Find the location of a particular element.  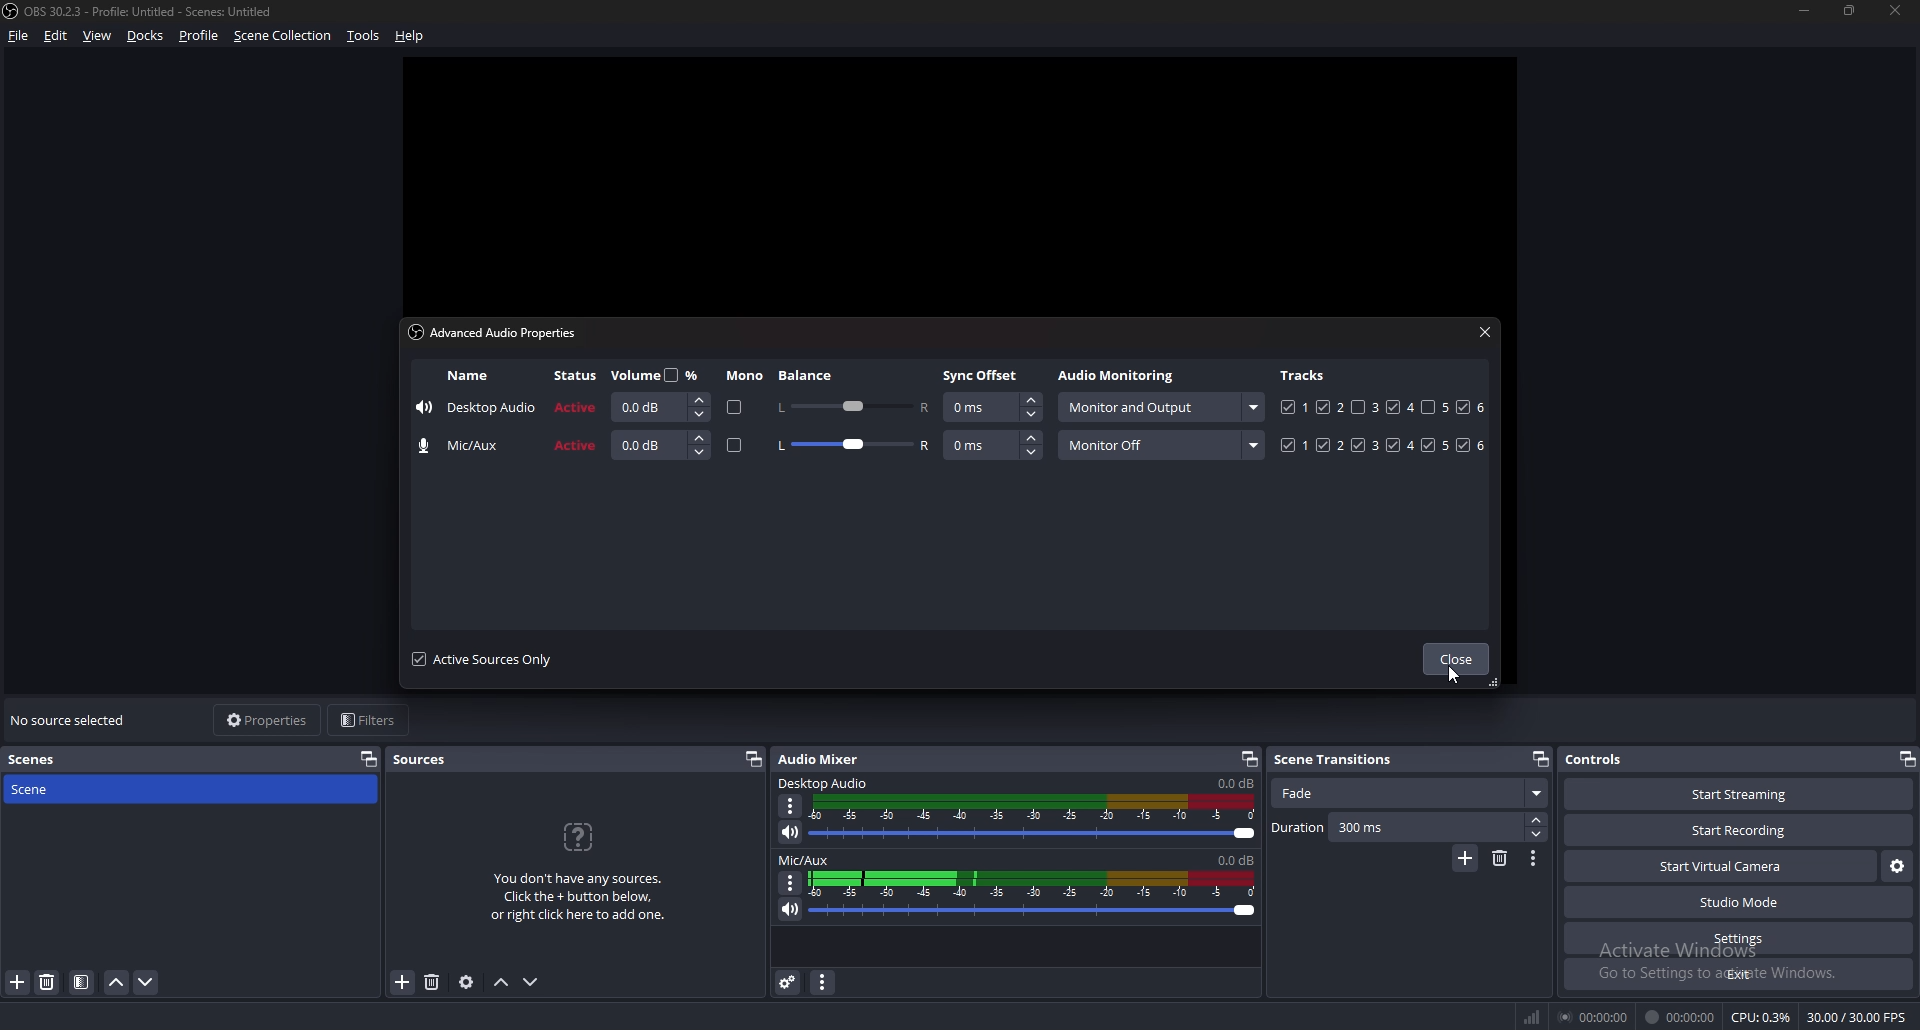

decrease duration is located at coordinates (1535, 835).